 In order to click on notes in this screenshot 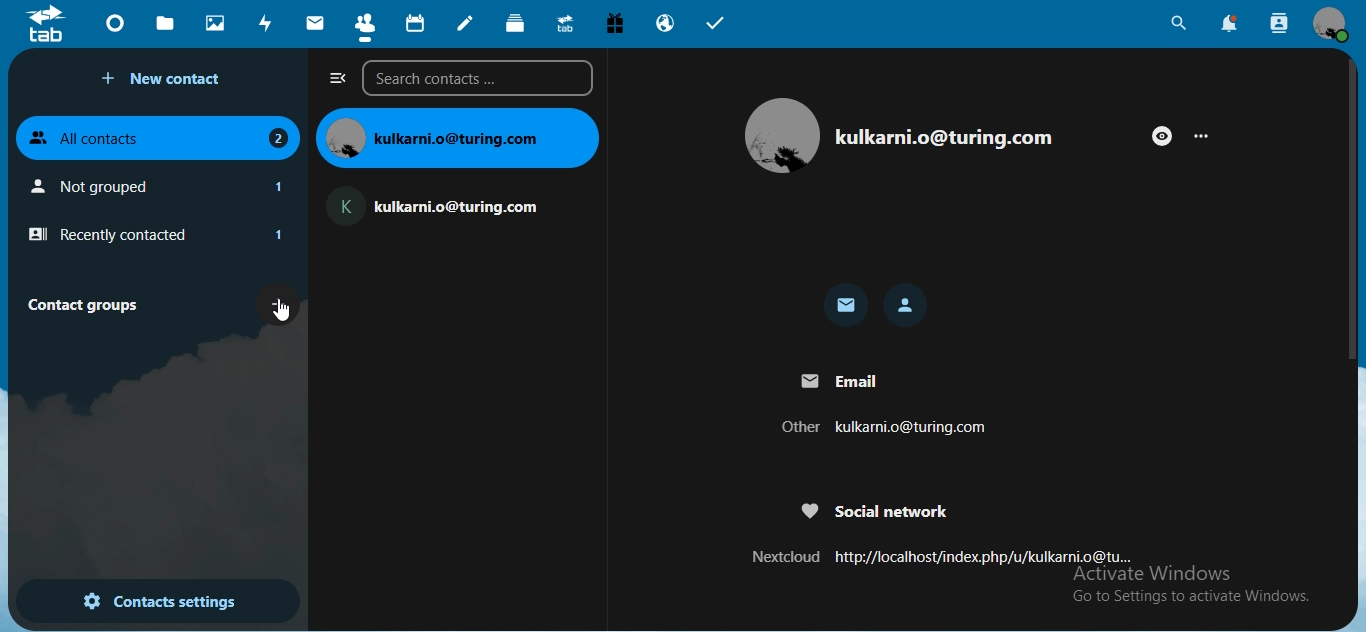, I will do `click(466, 23)`.